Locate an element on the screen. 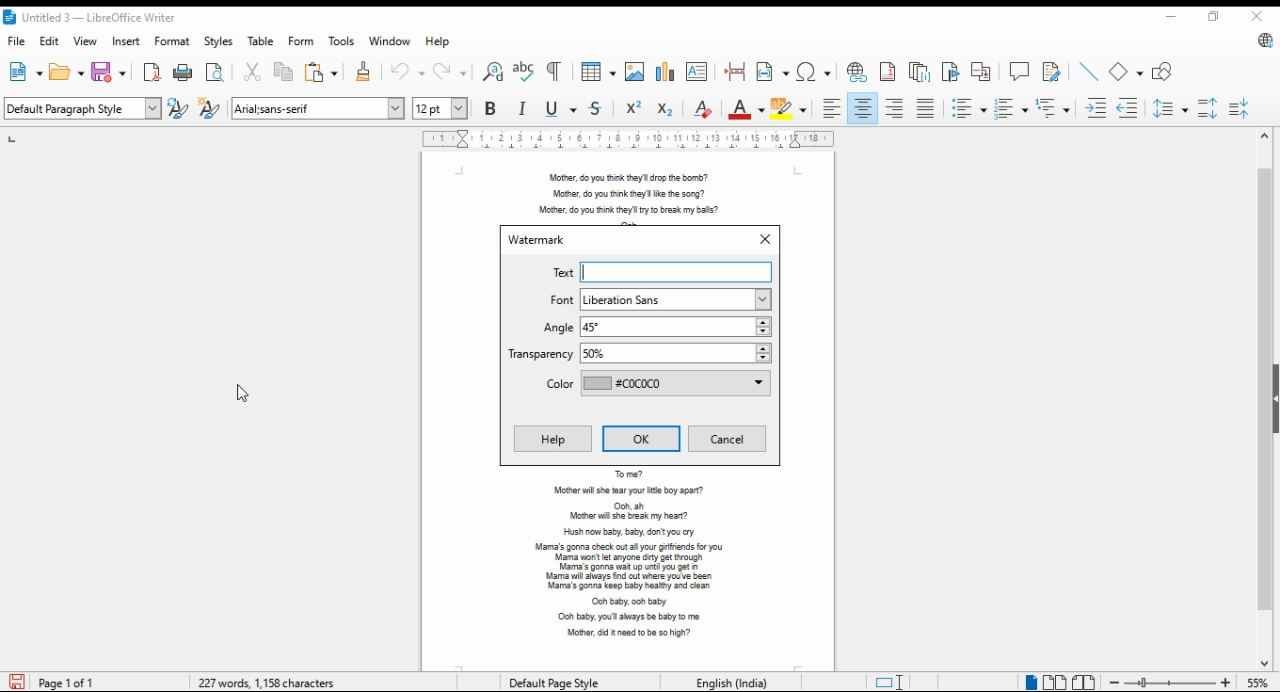  select outline format is located at coordinates (1052, 107).